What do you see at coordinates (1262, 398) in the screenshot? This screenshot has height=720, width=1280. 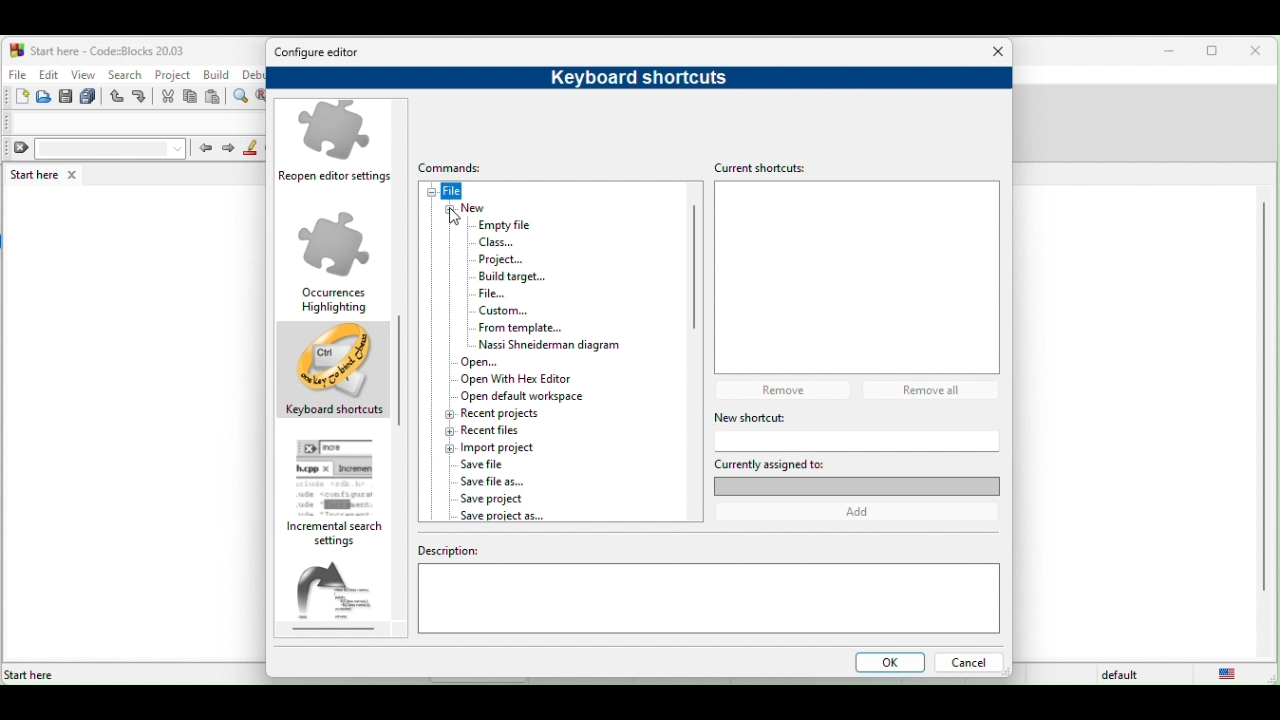 I see `vertical scroll bar` at bounding box center [1262, 398].